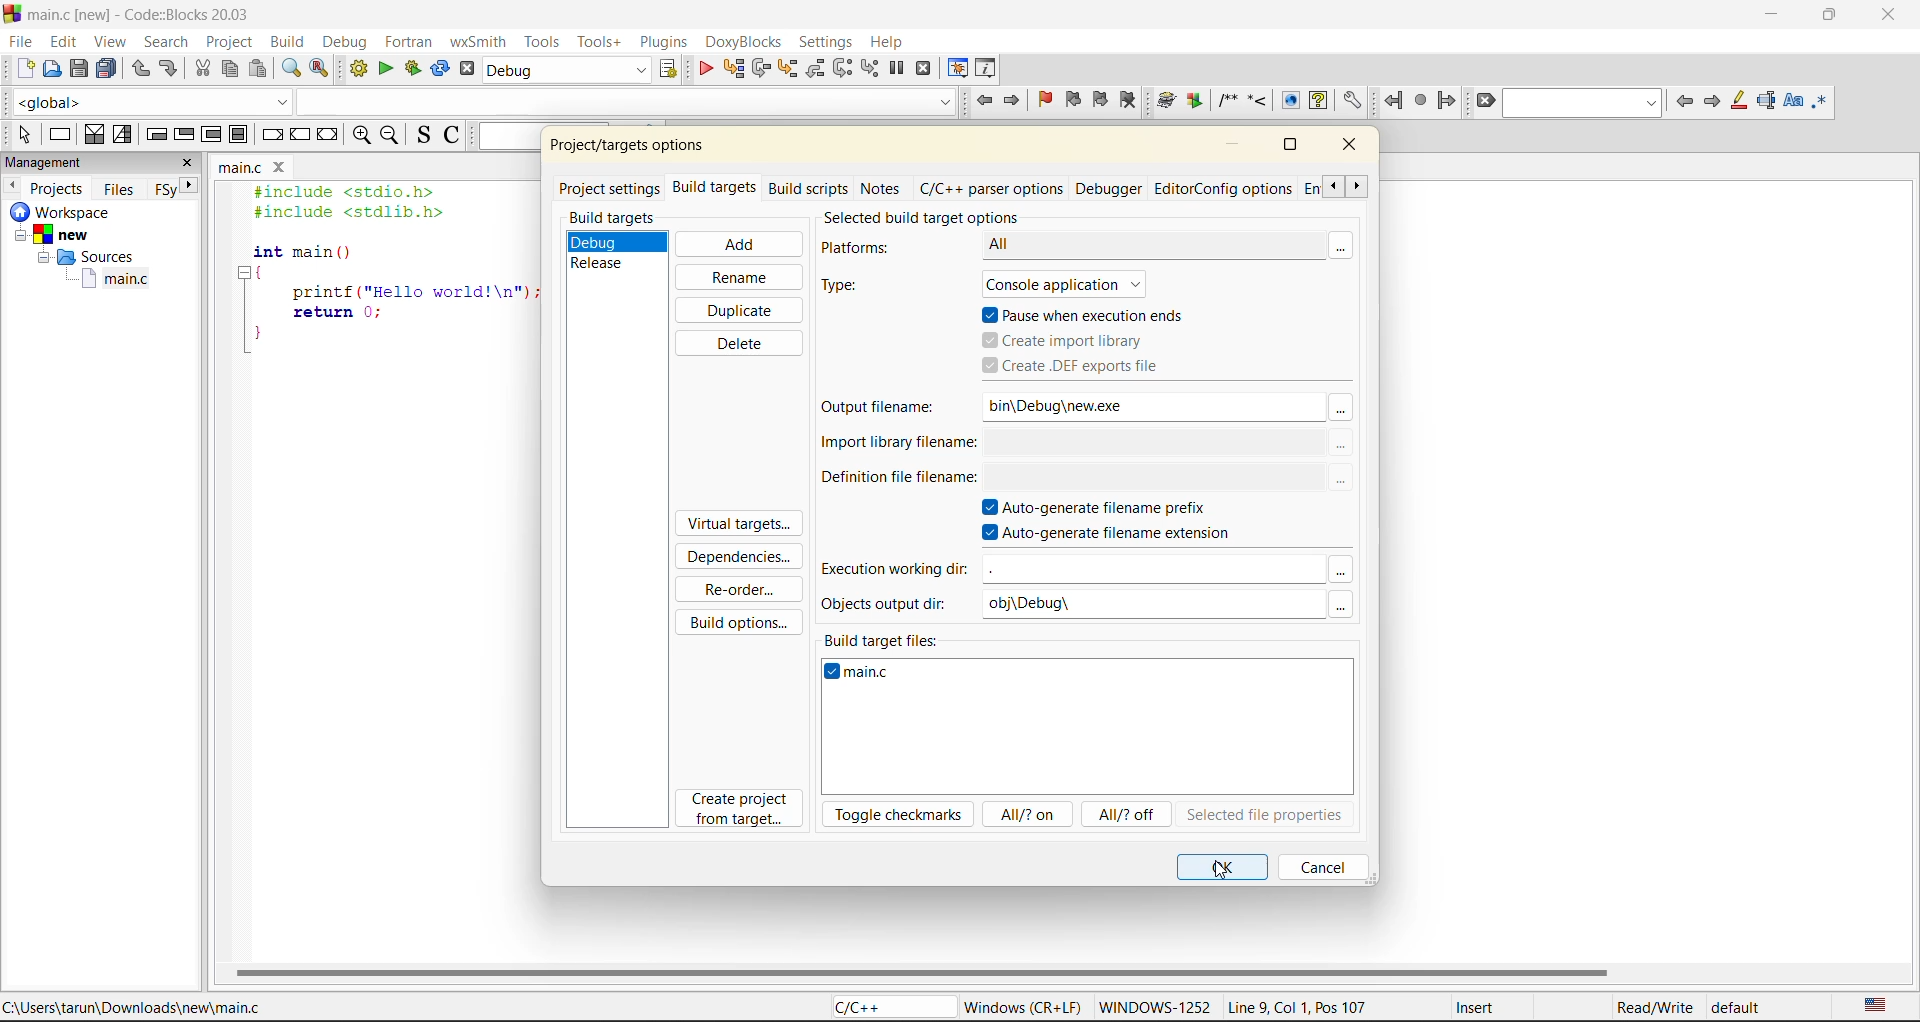 The image size is (1920, 1022). What do you see at coordinates (1093, 367) in the screenshot?
I see `create .def exports file` at bounding box center [1093, 367].